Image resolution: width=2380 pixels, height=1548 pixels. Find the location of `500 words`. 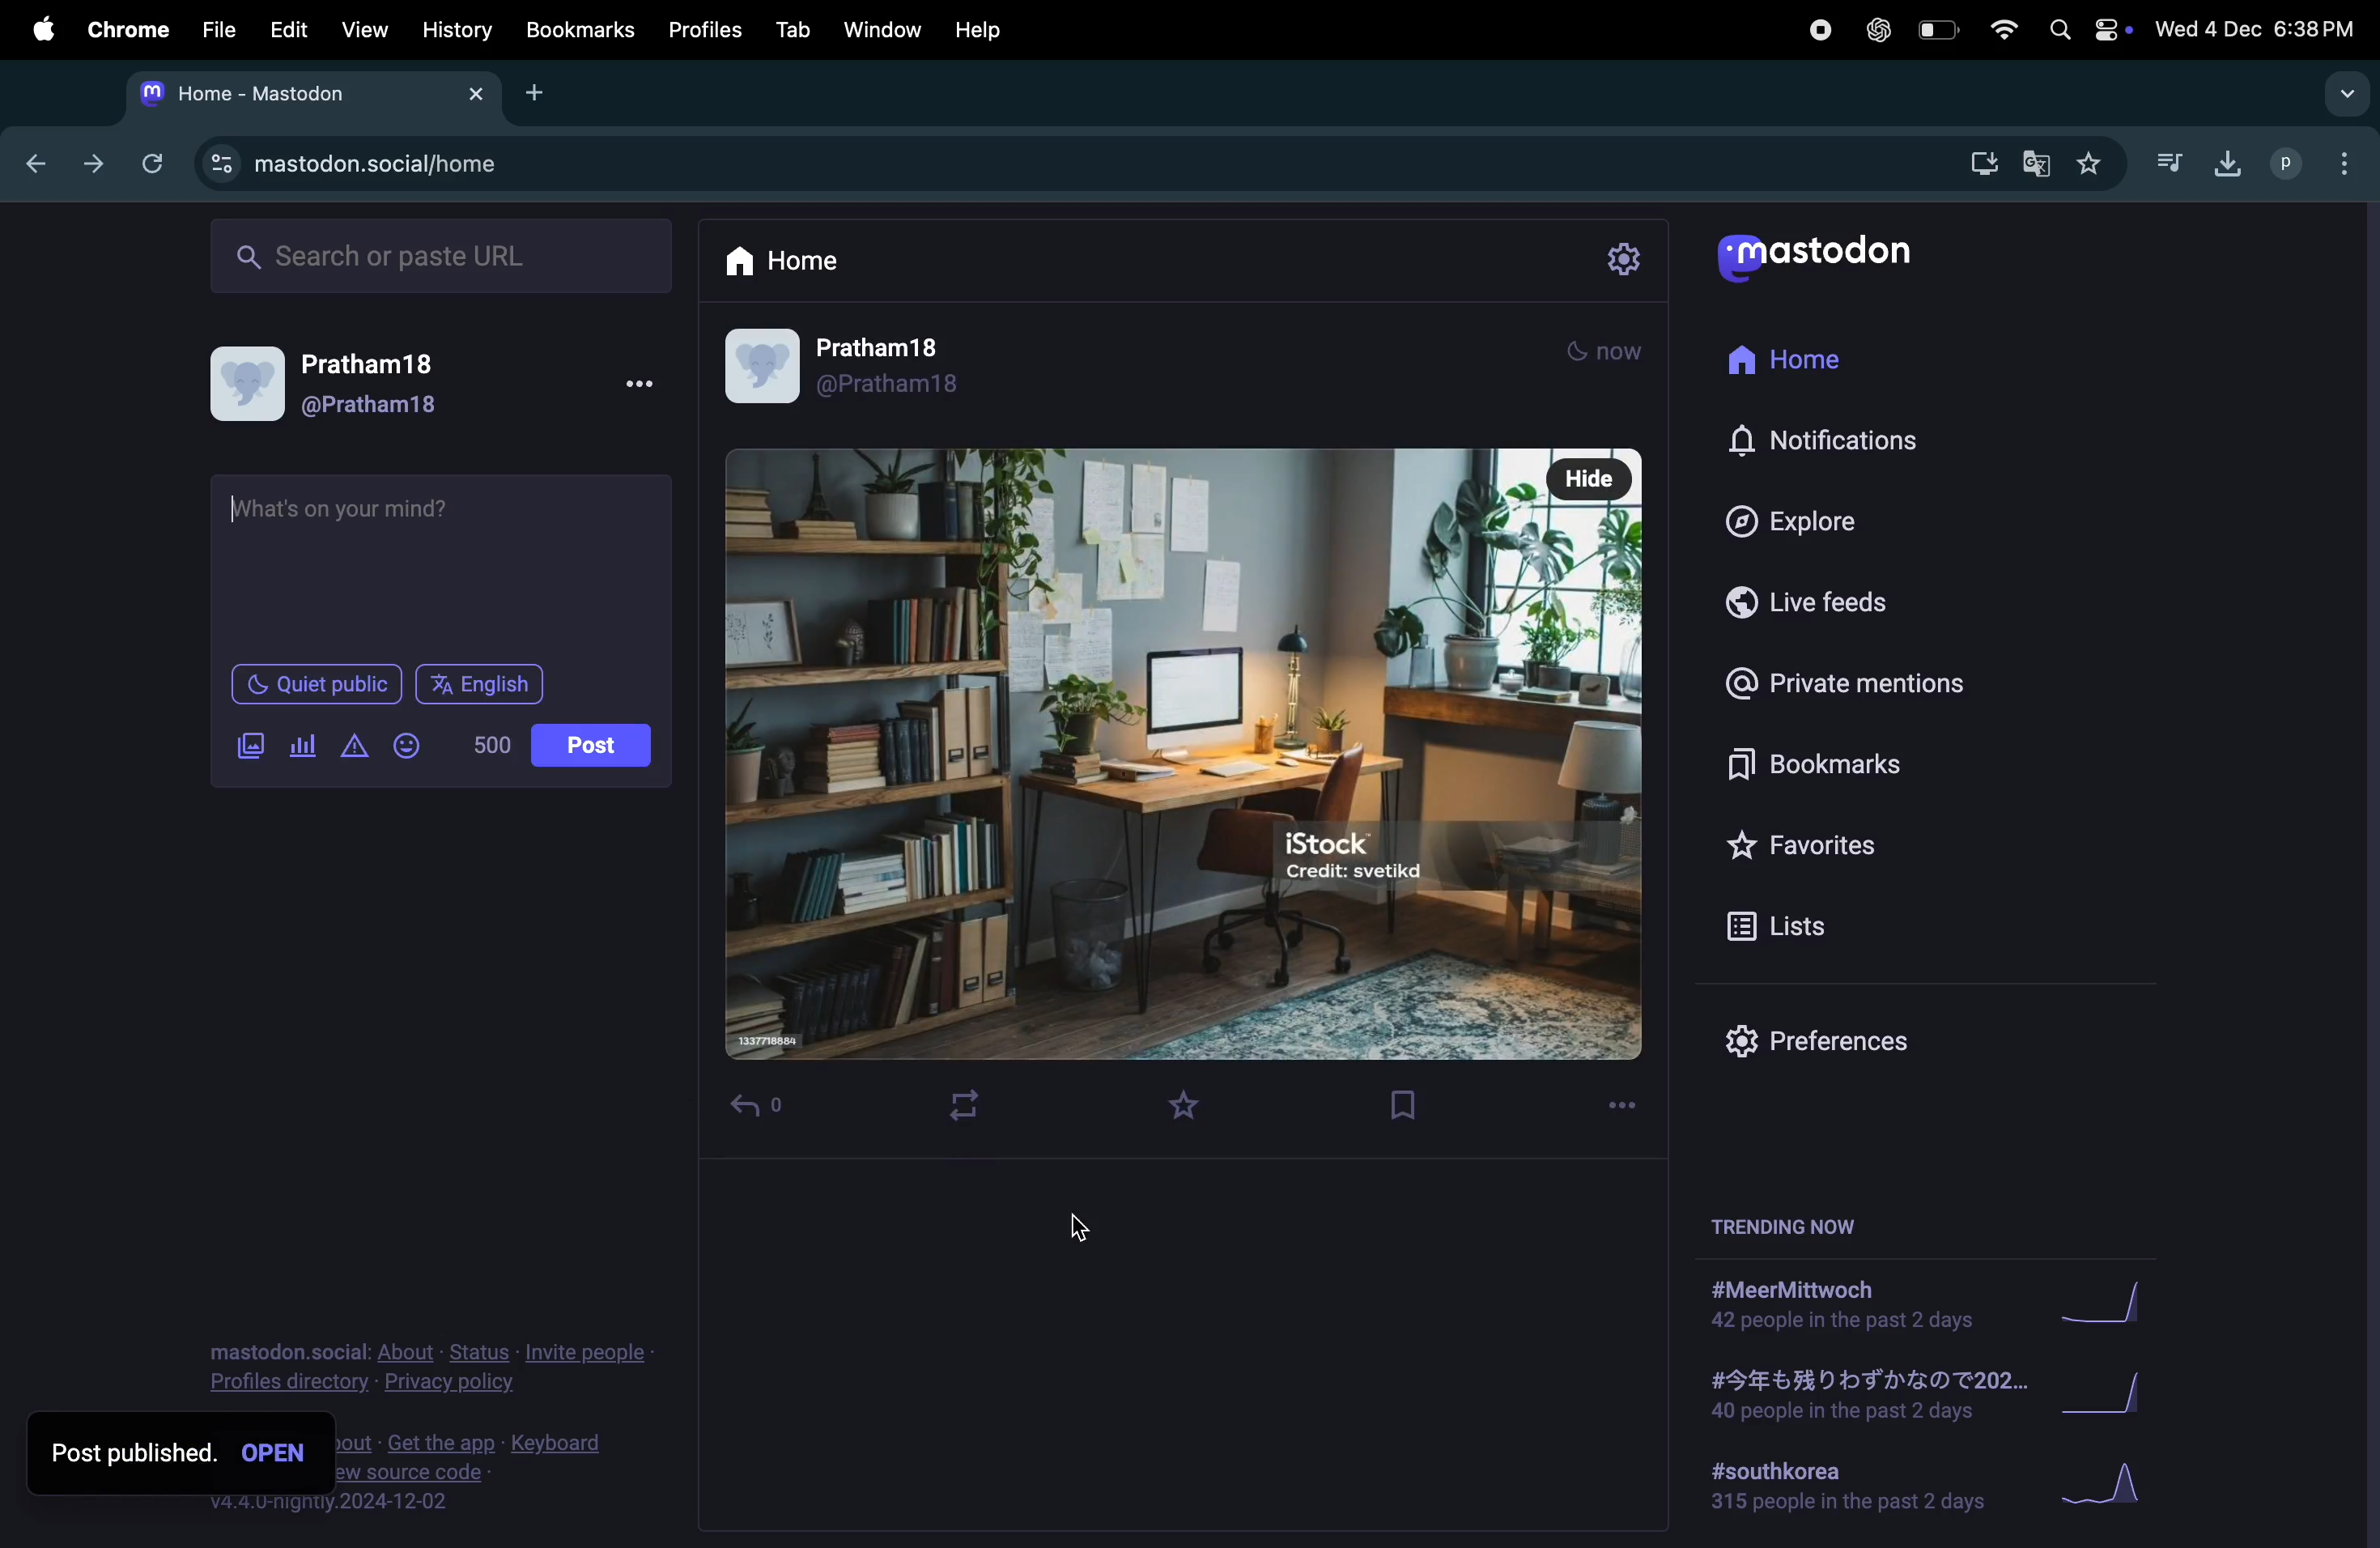

500 words is located at coordinates (488, 745).